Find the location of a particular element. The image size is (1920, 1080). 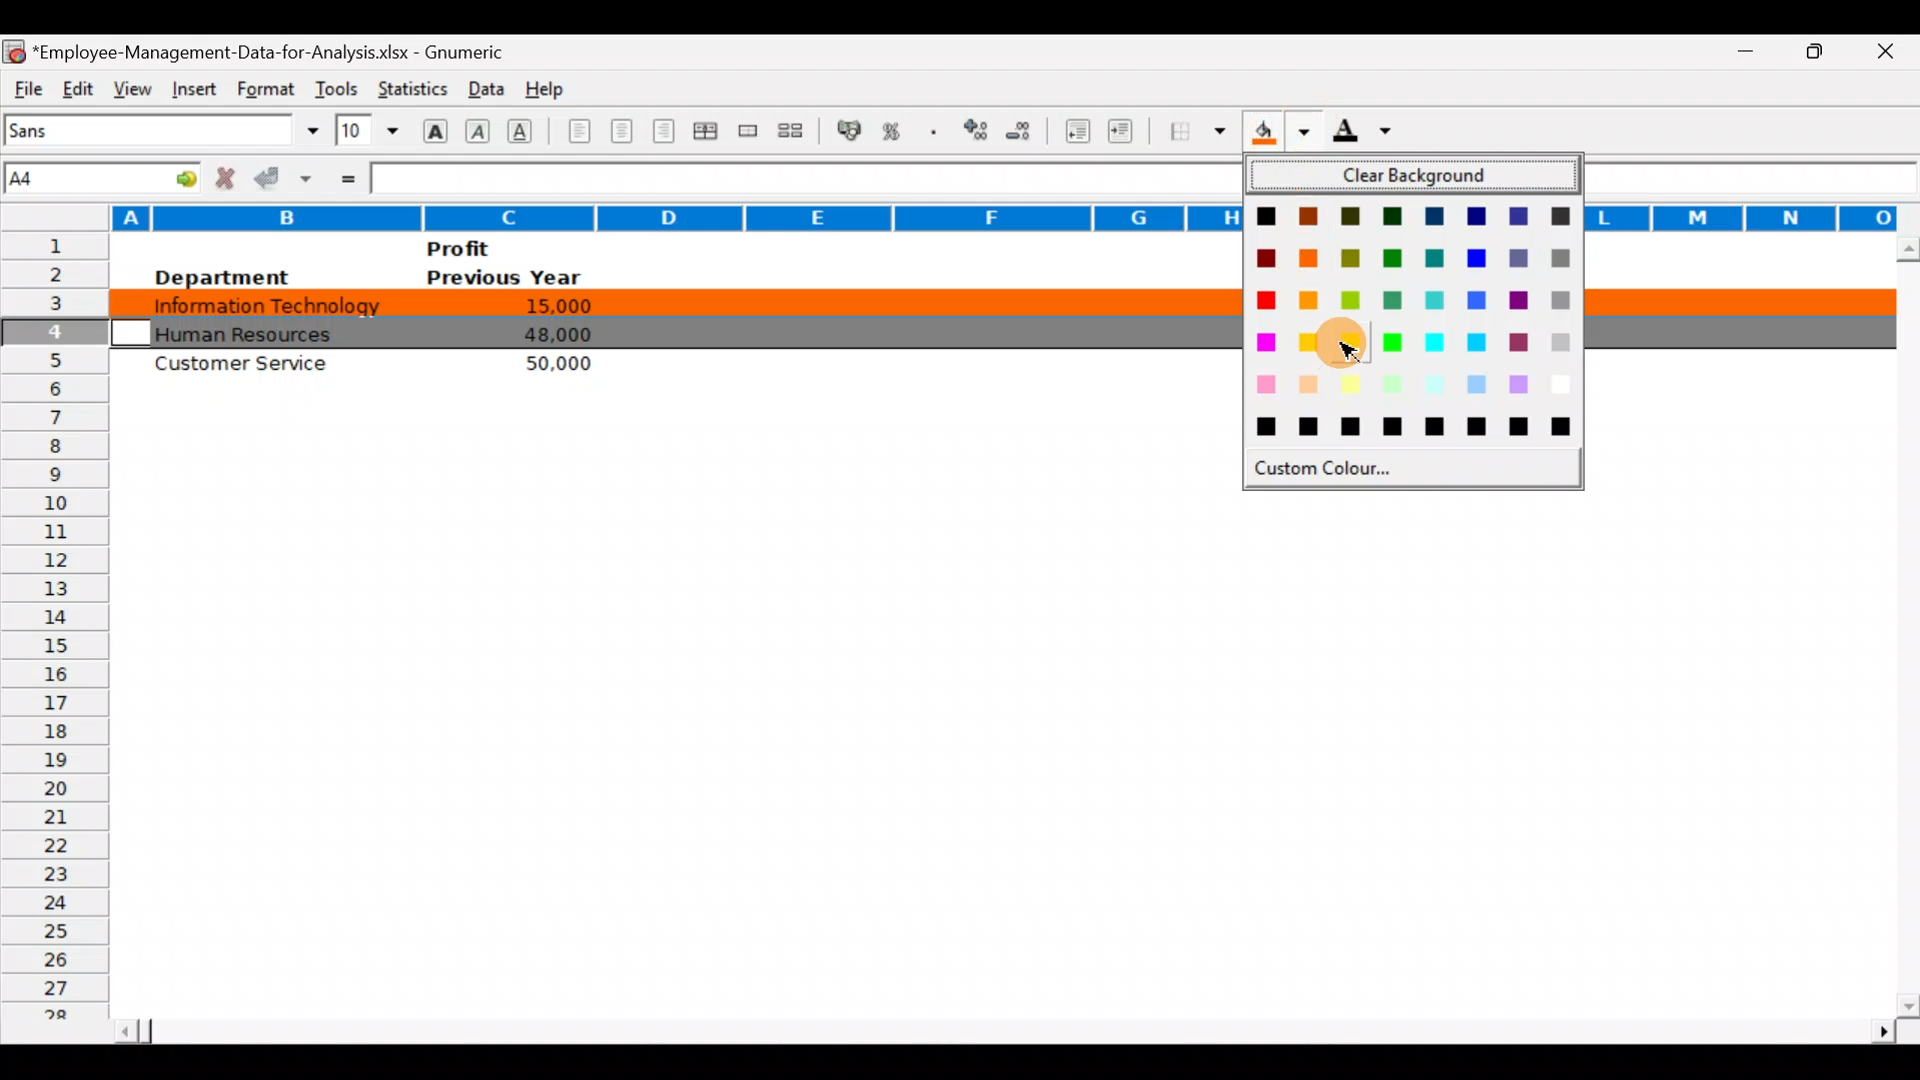

Selected row 3 of data highlighted with color is located at coordinates (674, 301).